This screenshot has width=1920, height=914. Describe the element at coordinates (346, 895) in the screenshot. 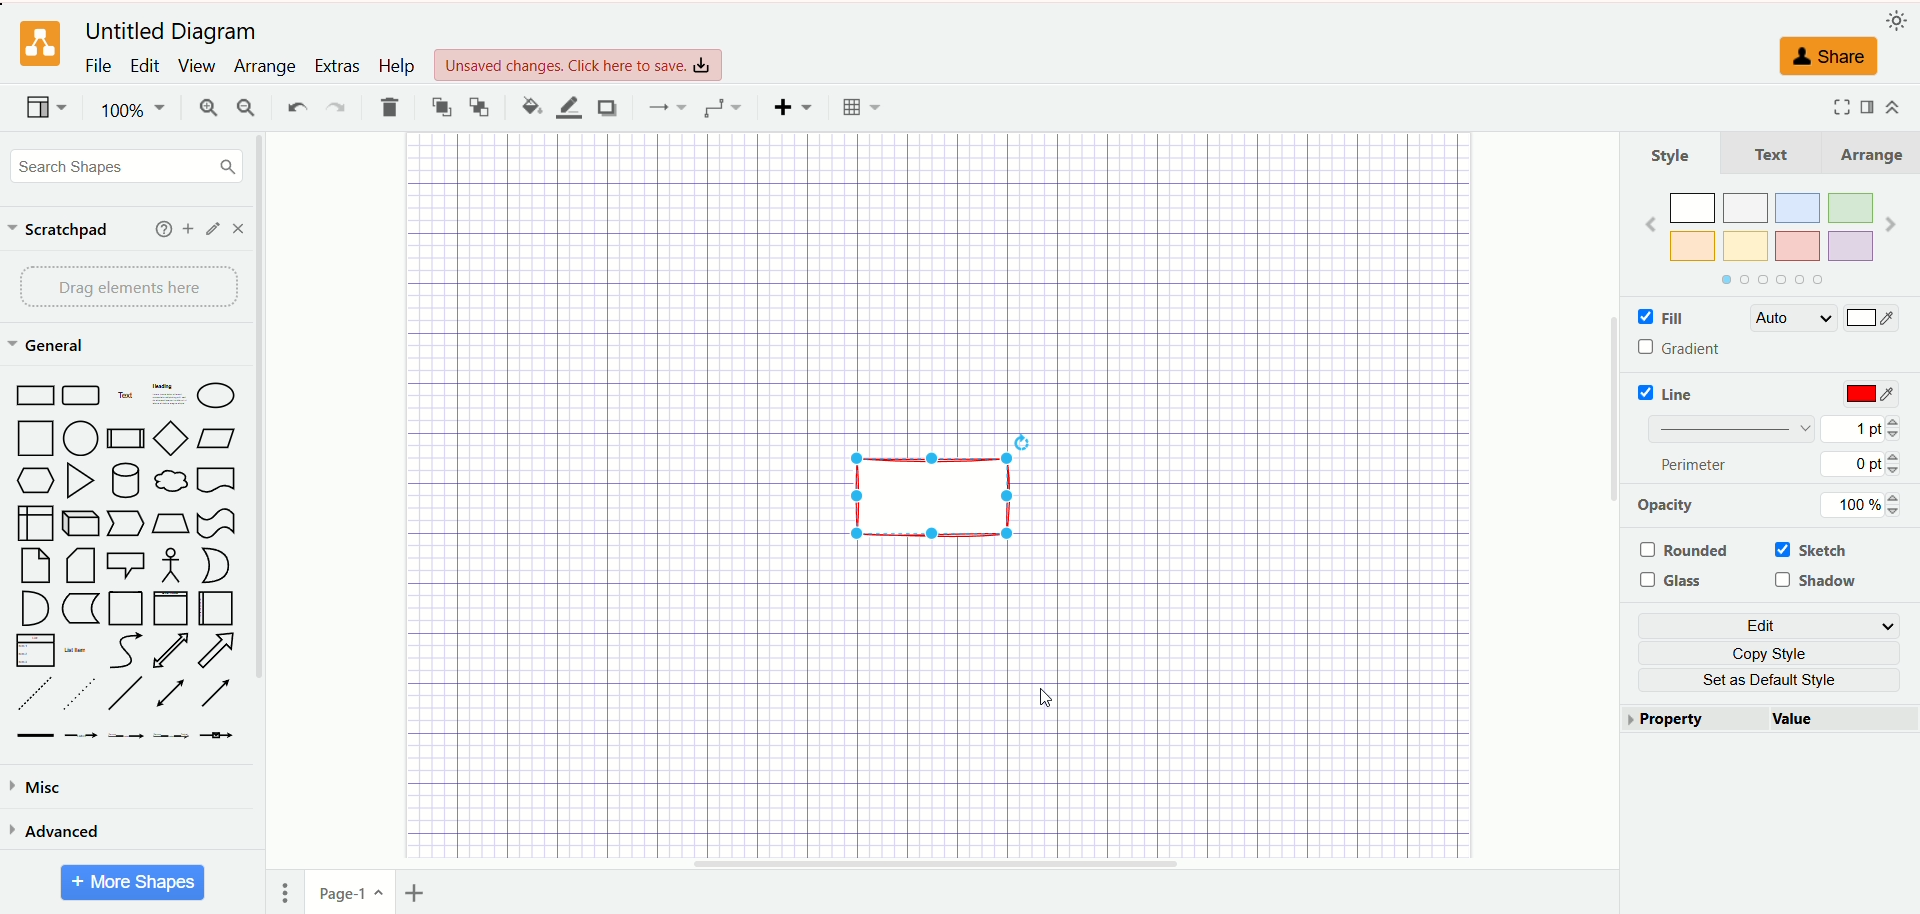

I see `page-1` at that location.